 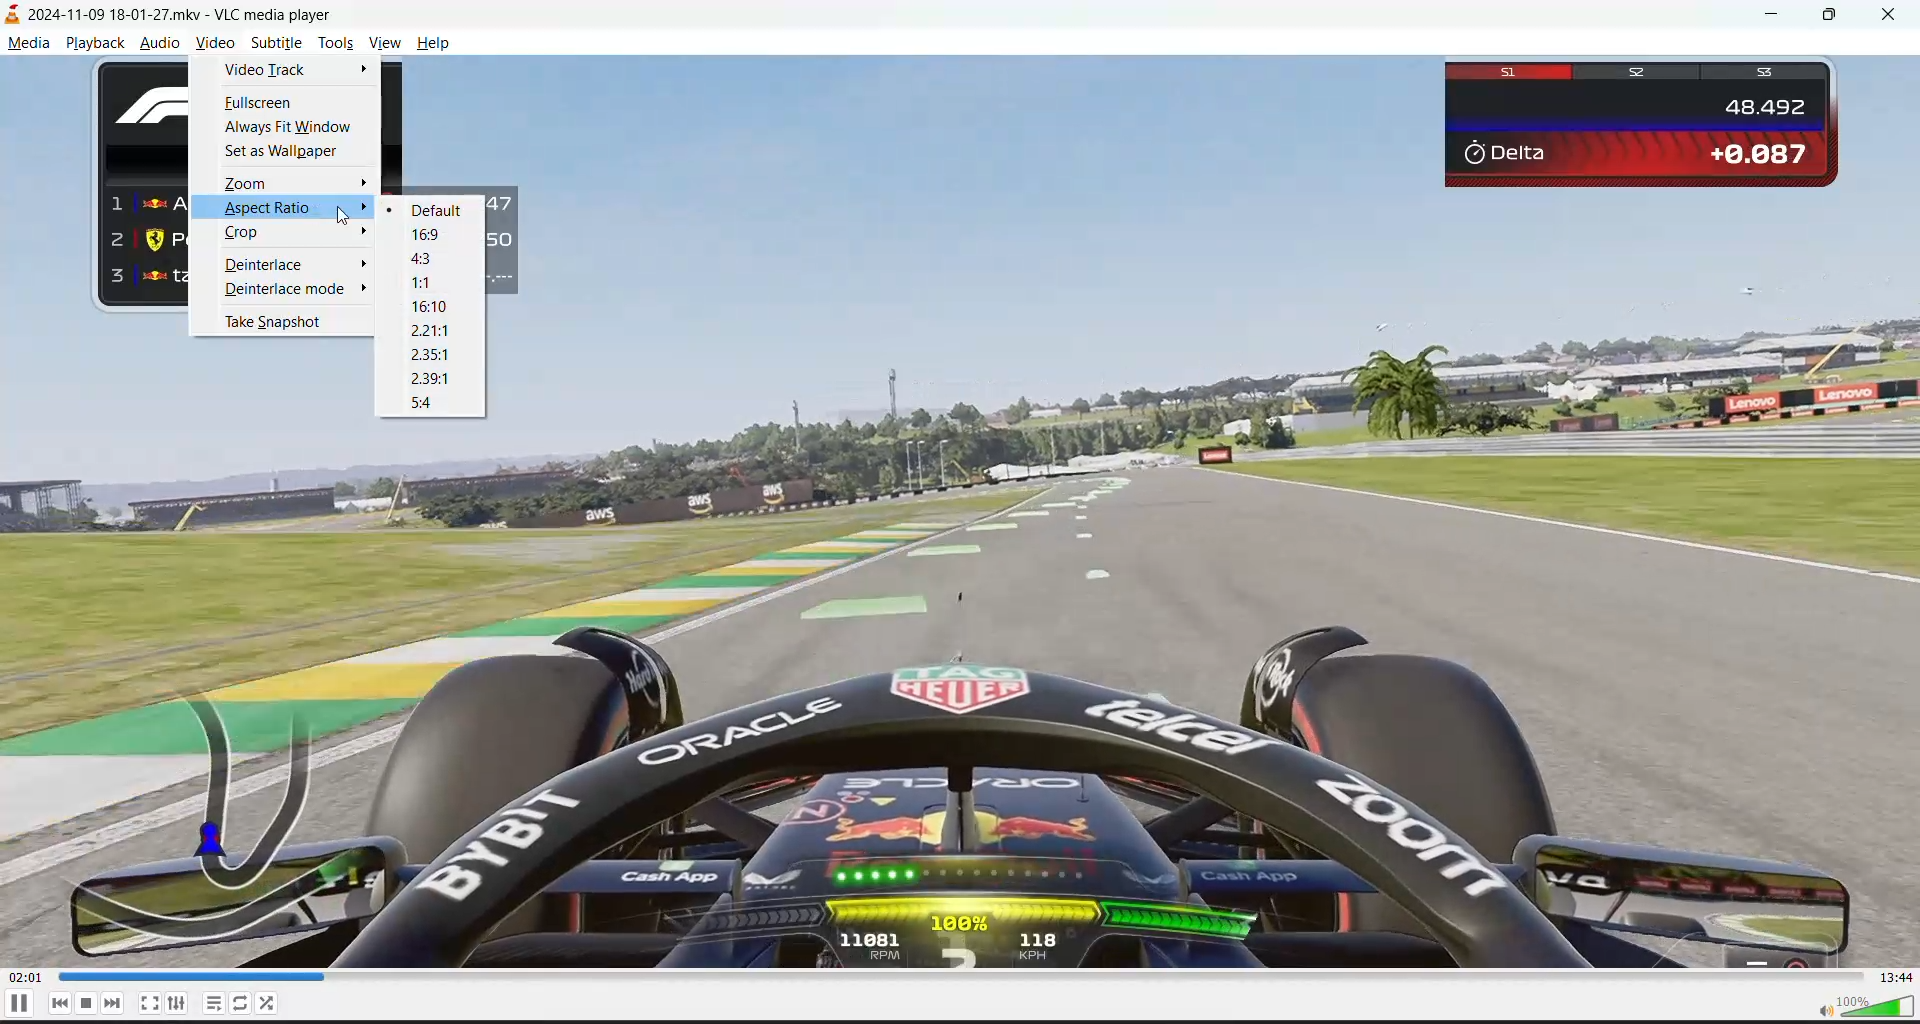 What do you see at coordinates (292, 208) in the screenshot?
I see `aspect ratio` at bounding box center [292, 208].